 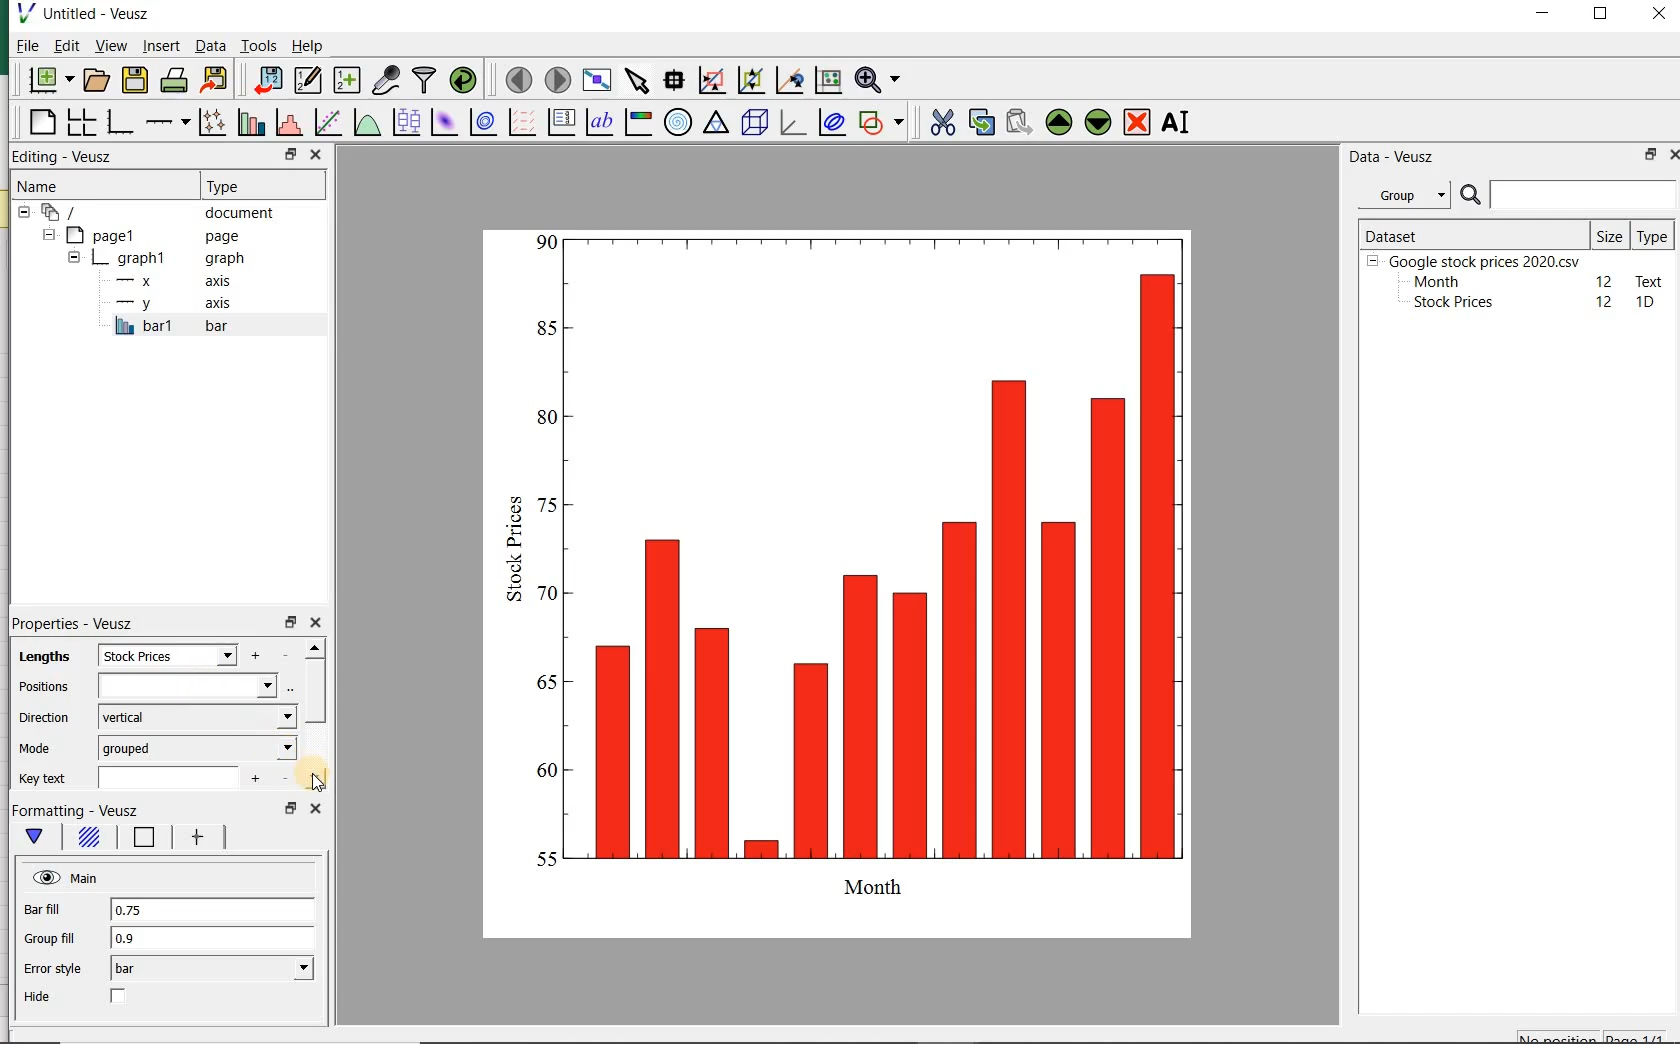 I want to click on 0.75, so click(x=214, y=910).